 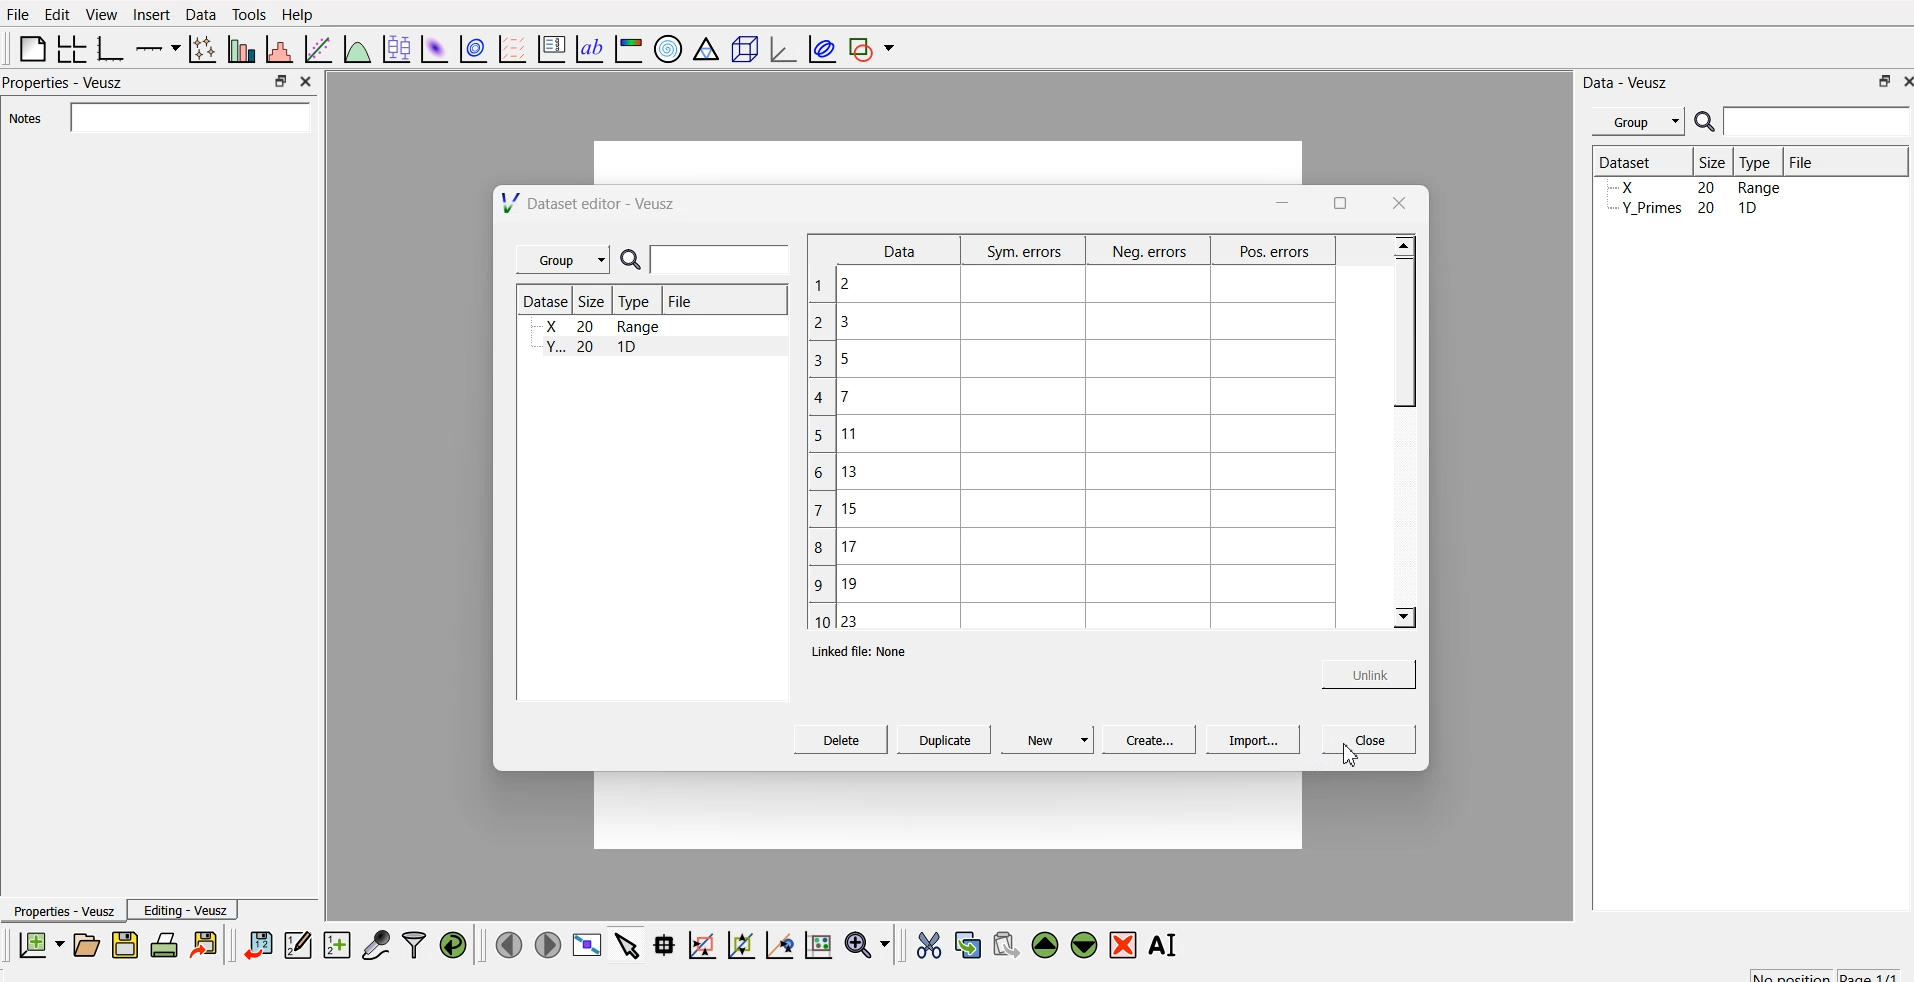 What do you see at coordinates (1682, 187) in the screenshot?
I see `Y_Primes 20 1D` at bounding box center [1682, 187].